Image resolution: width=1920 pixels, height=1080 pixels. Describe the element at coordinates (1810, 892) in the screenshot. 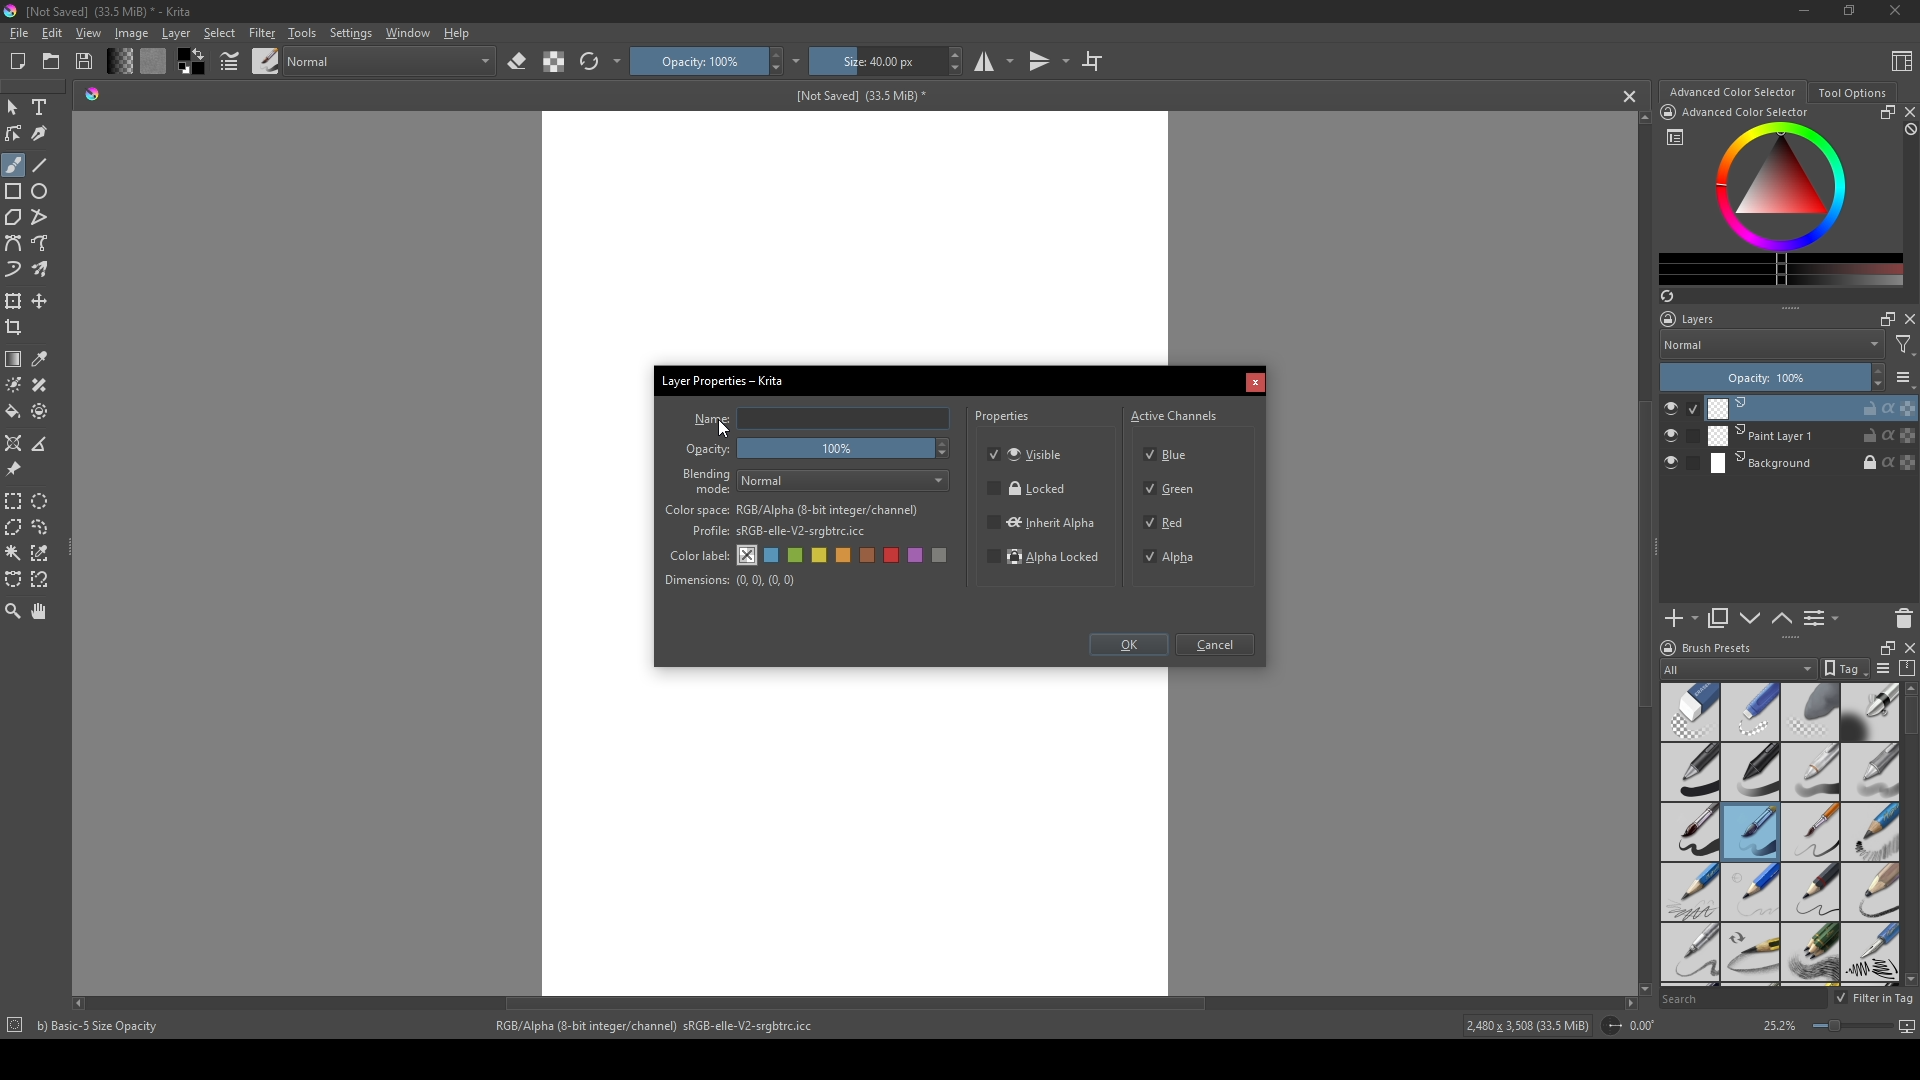

I see `pencil` at that location.